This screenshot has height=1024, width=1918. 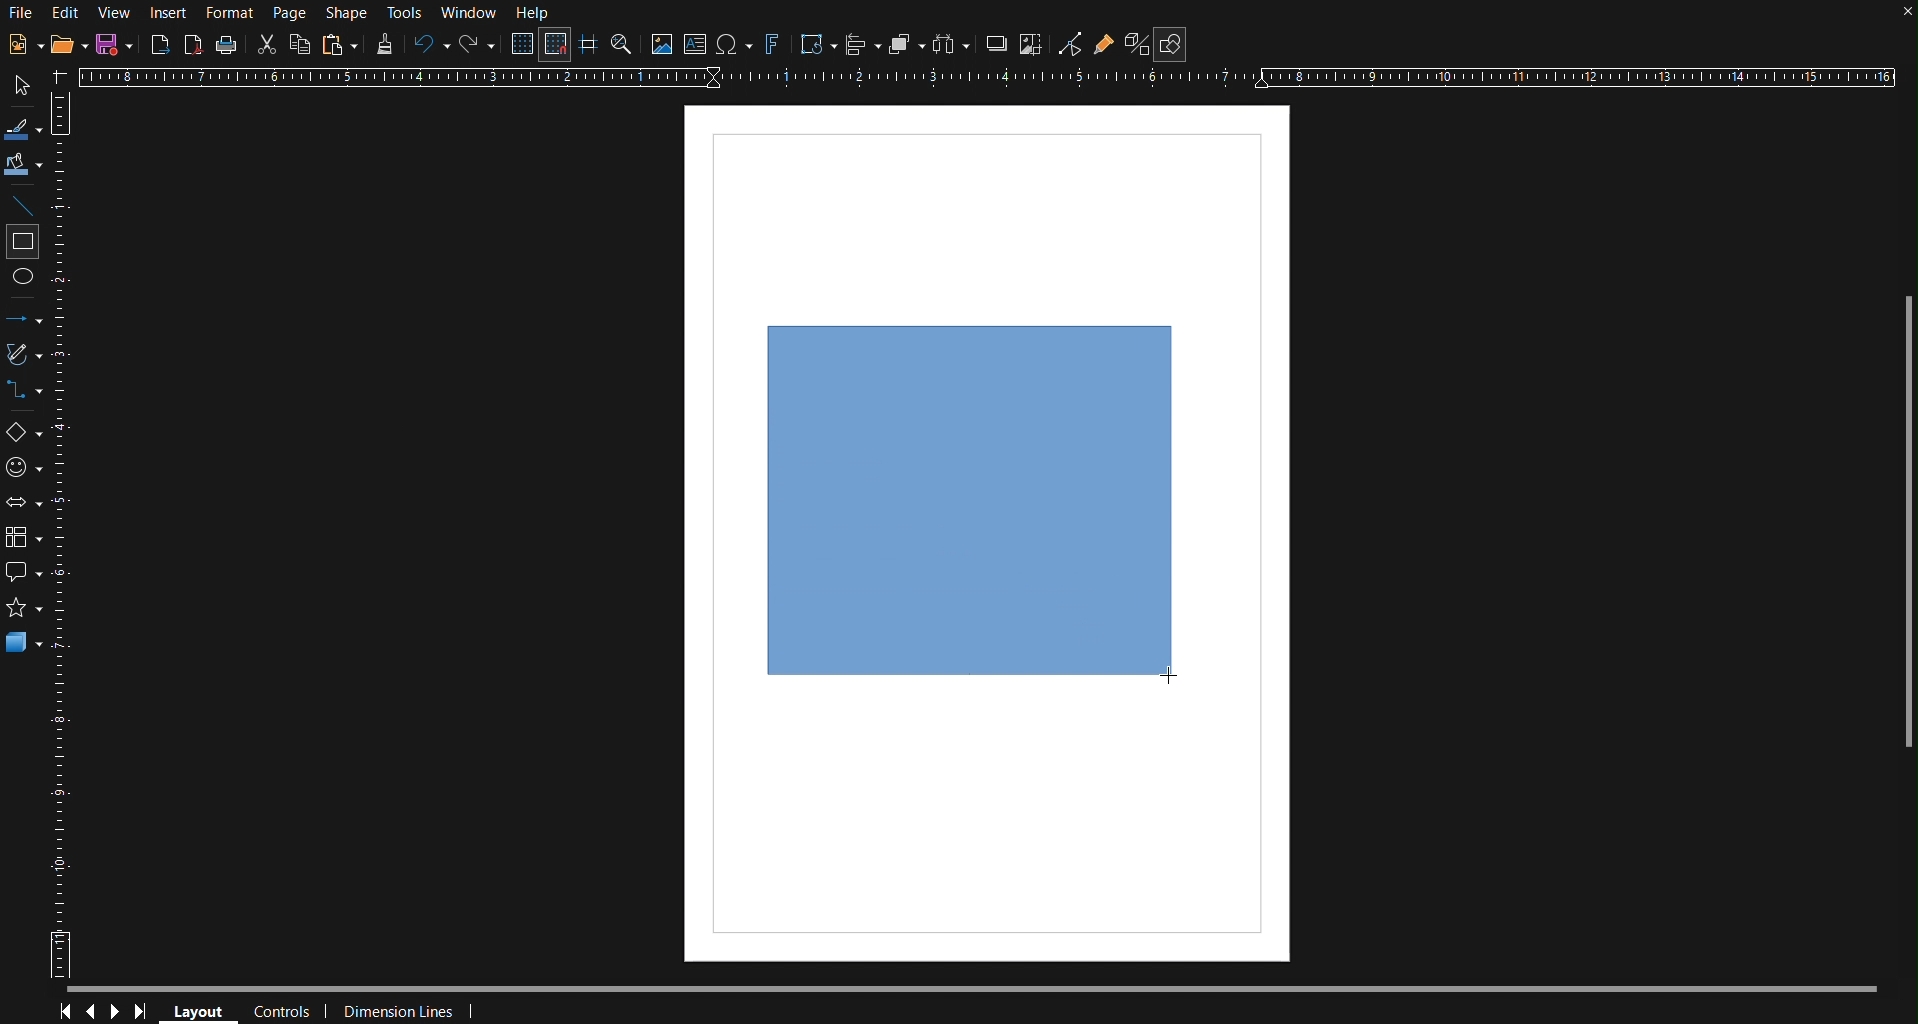 I want to click on Shadow, so click(x=995, y=43).